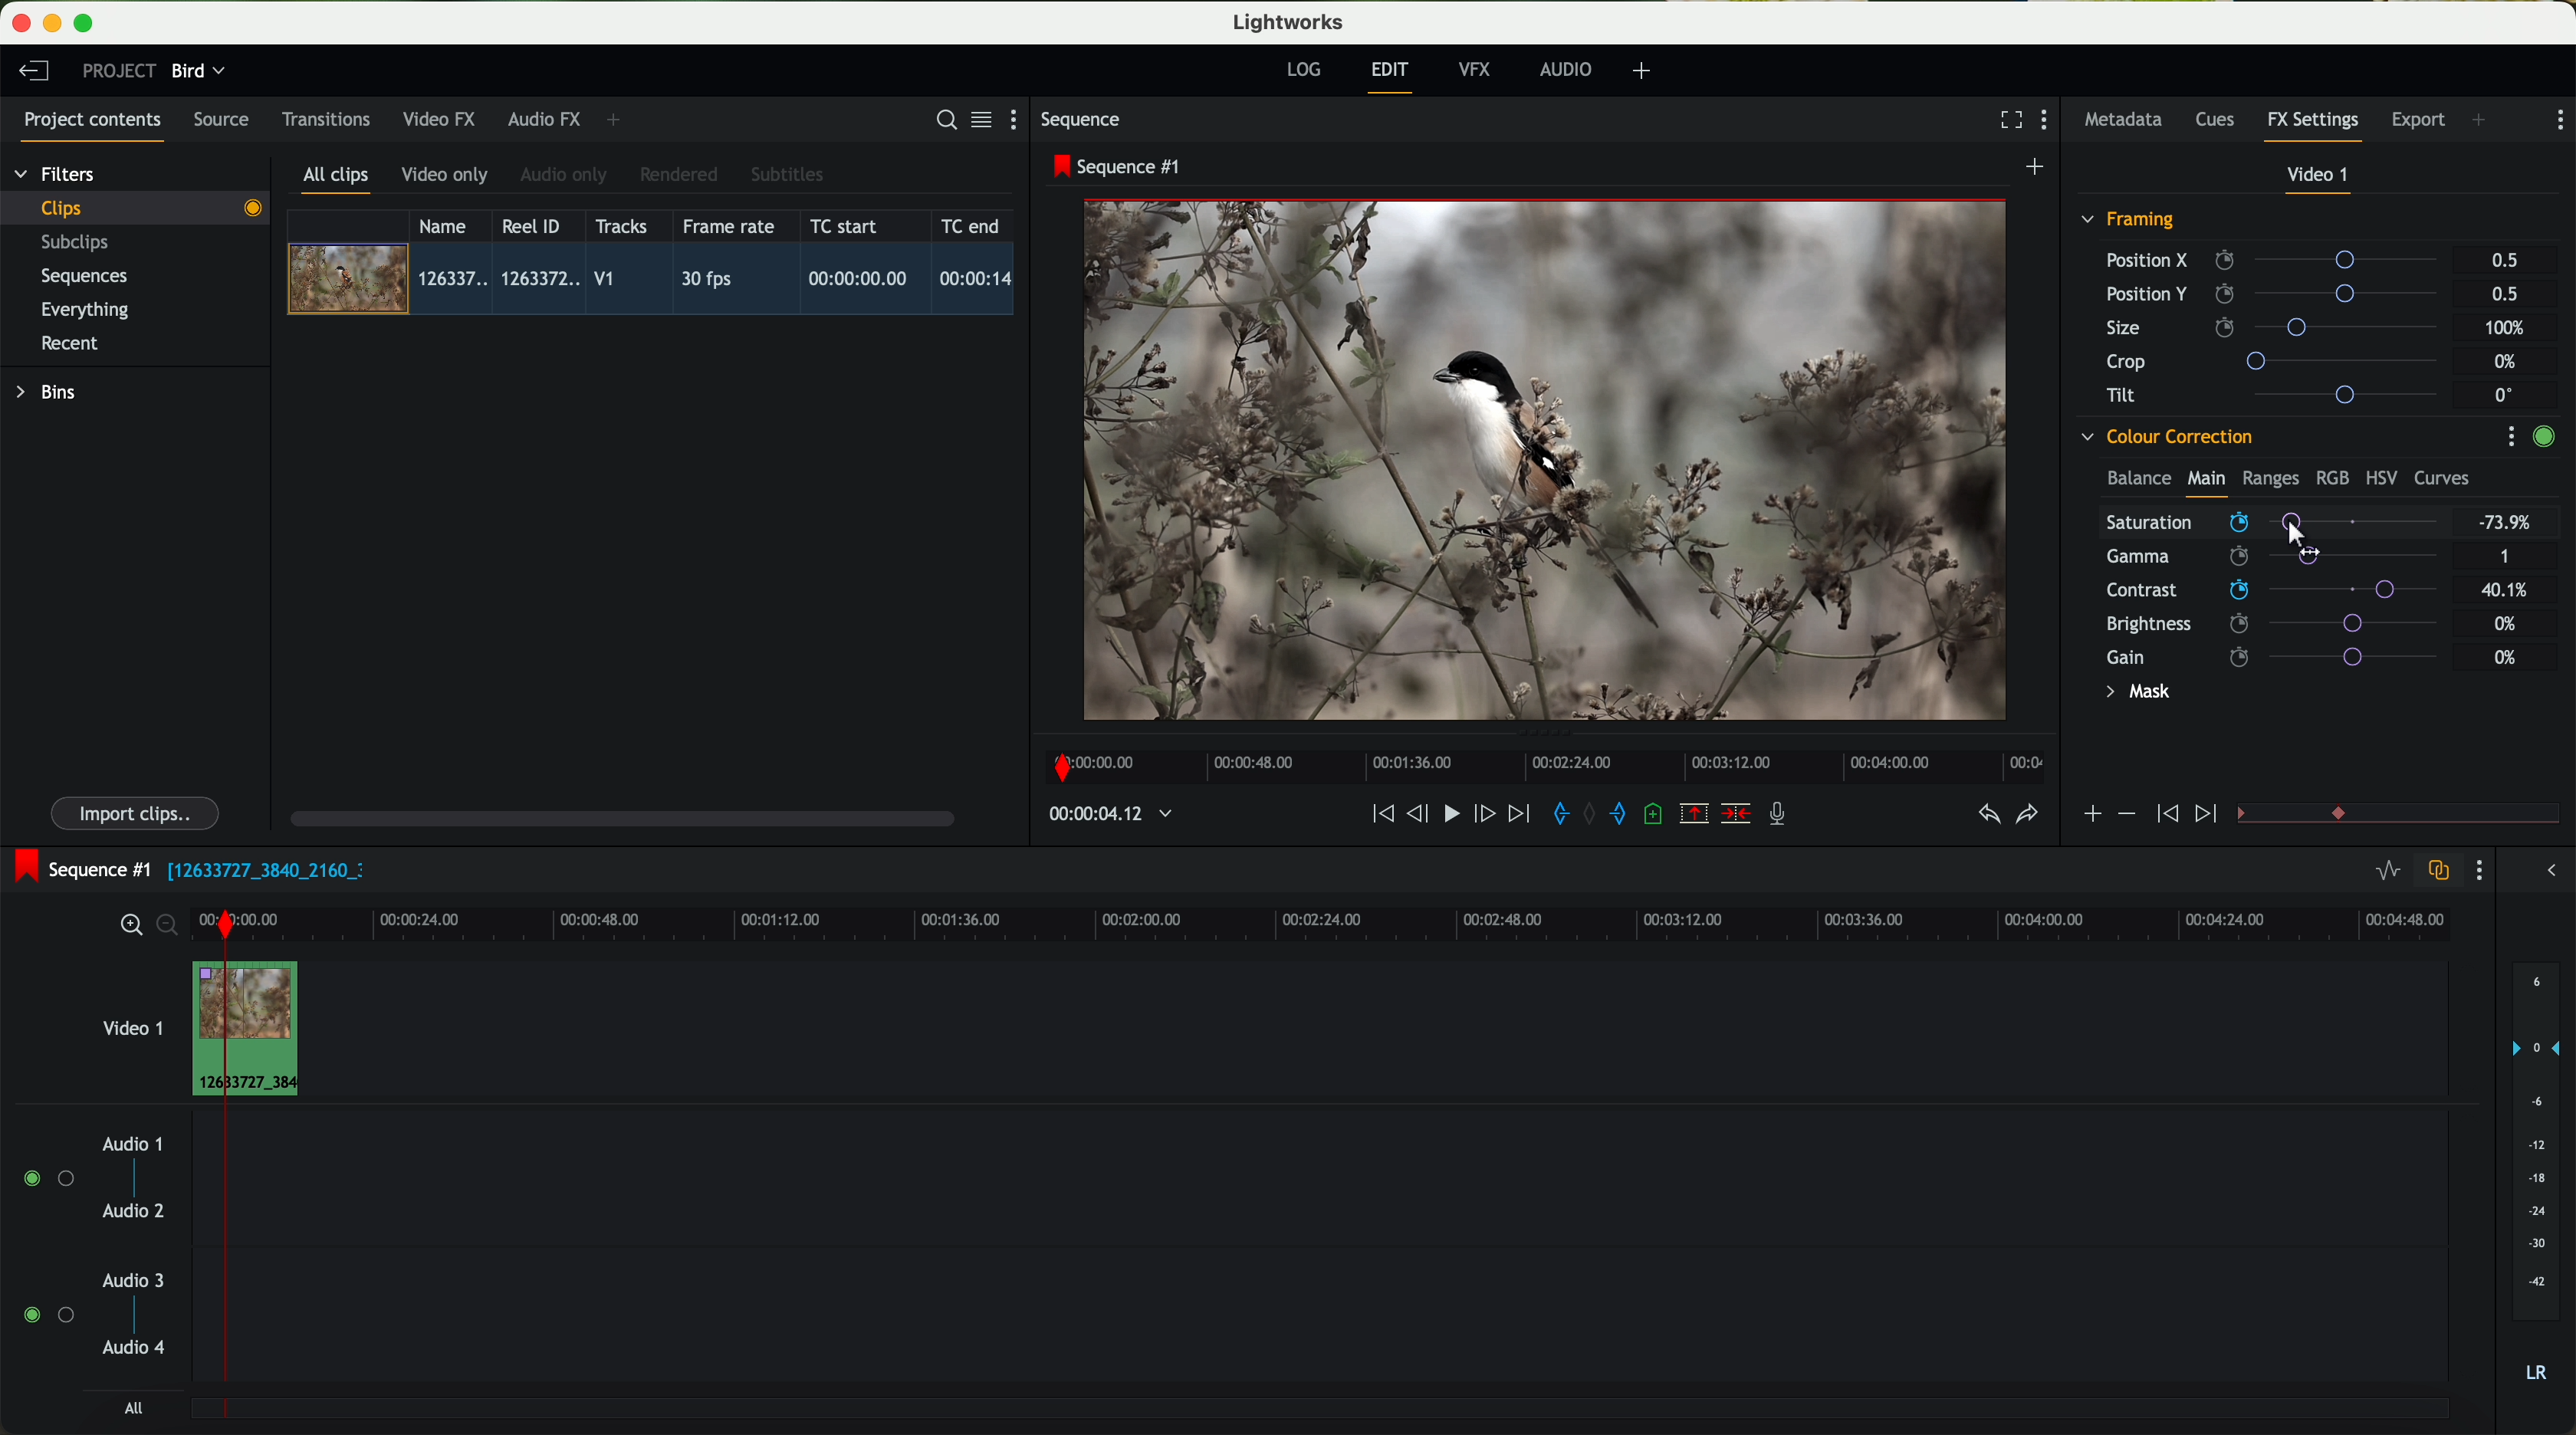 Image resolution: width=2576 pixels, height=1435 pixels. What do you see at coordinates (2165, 437) in the screenshot?
I see `colour correction` at bounding box center [2165, 437].